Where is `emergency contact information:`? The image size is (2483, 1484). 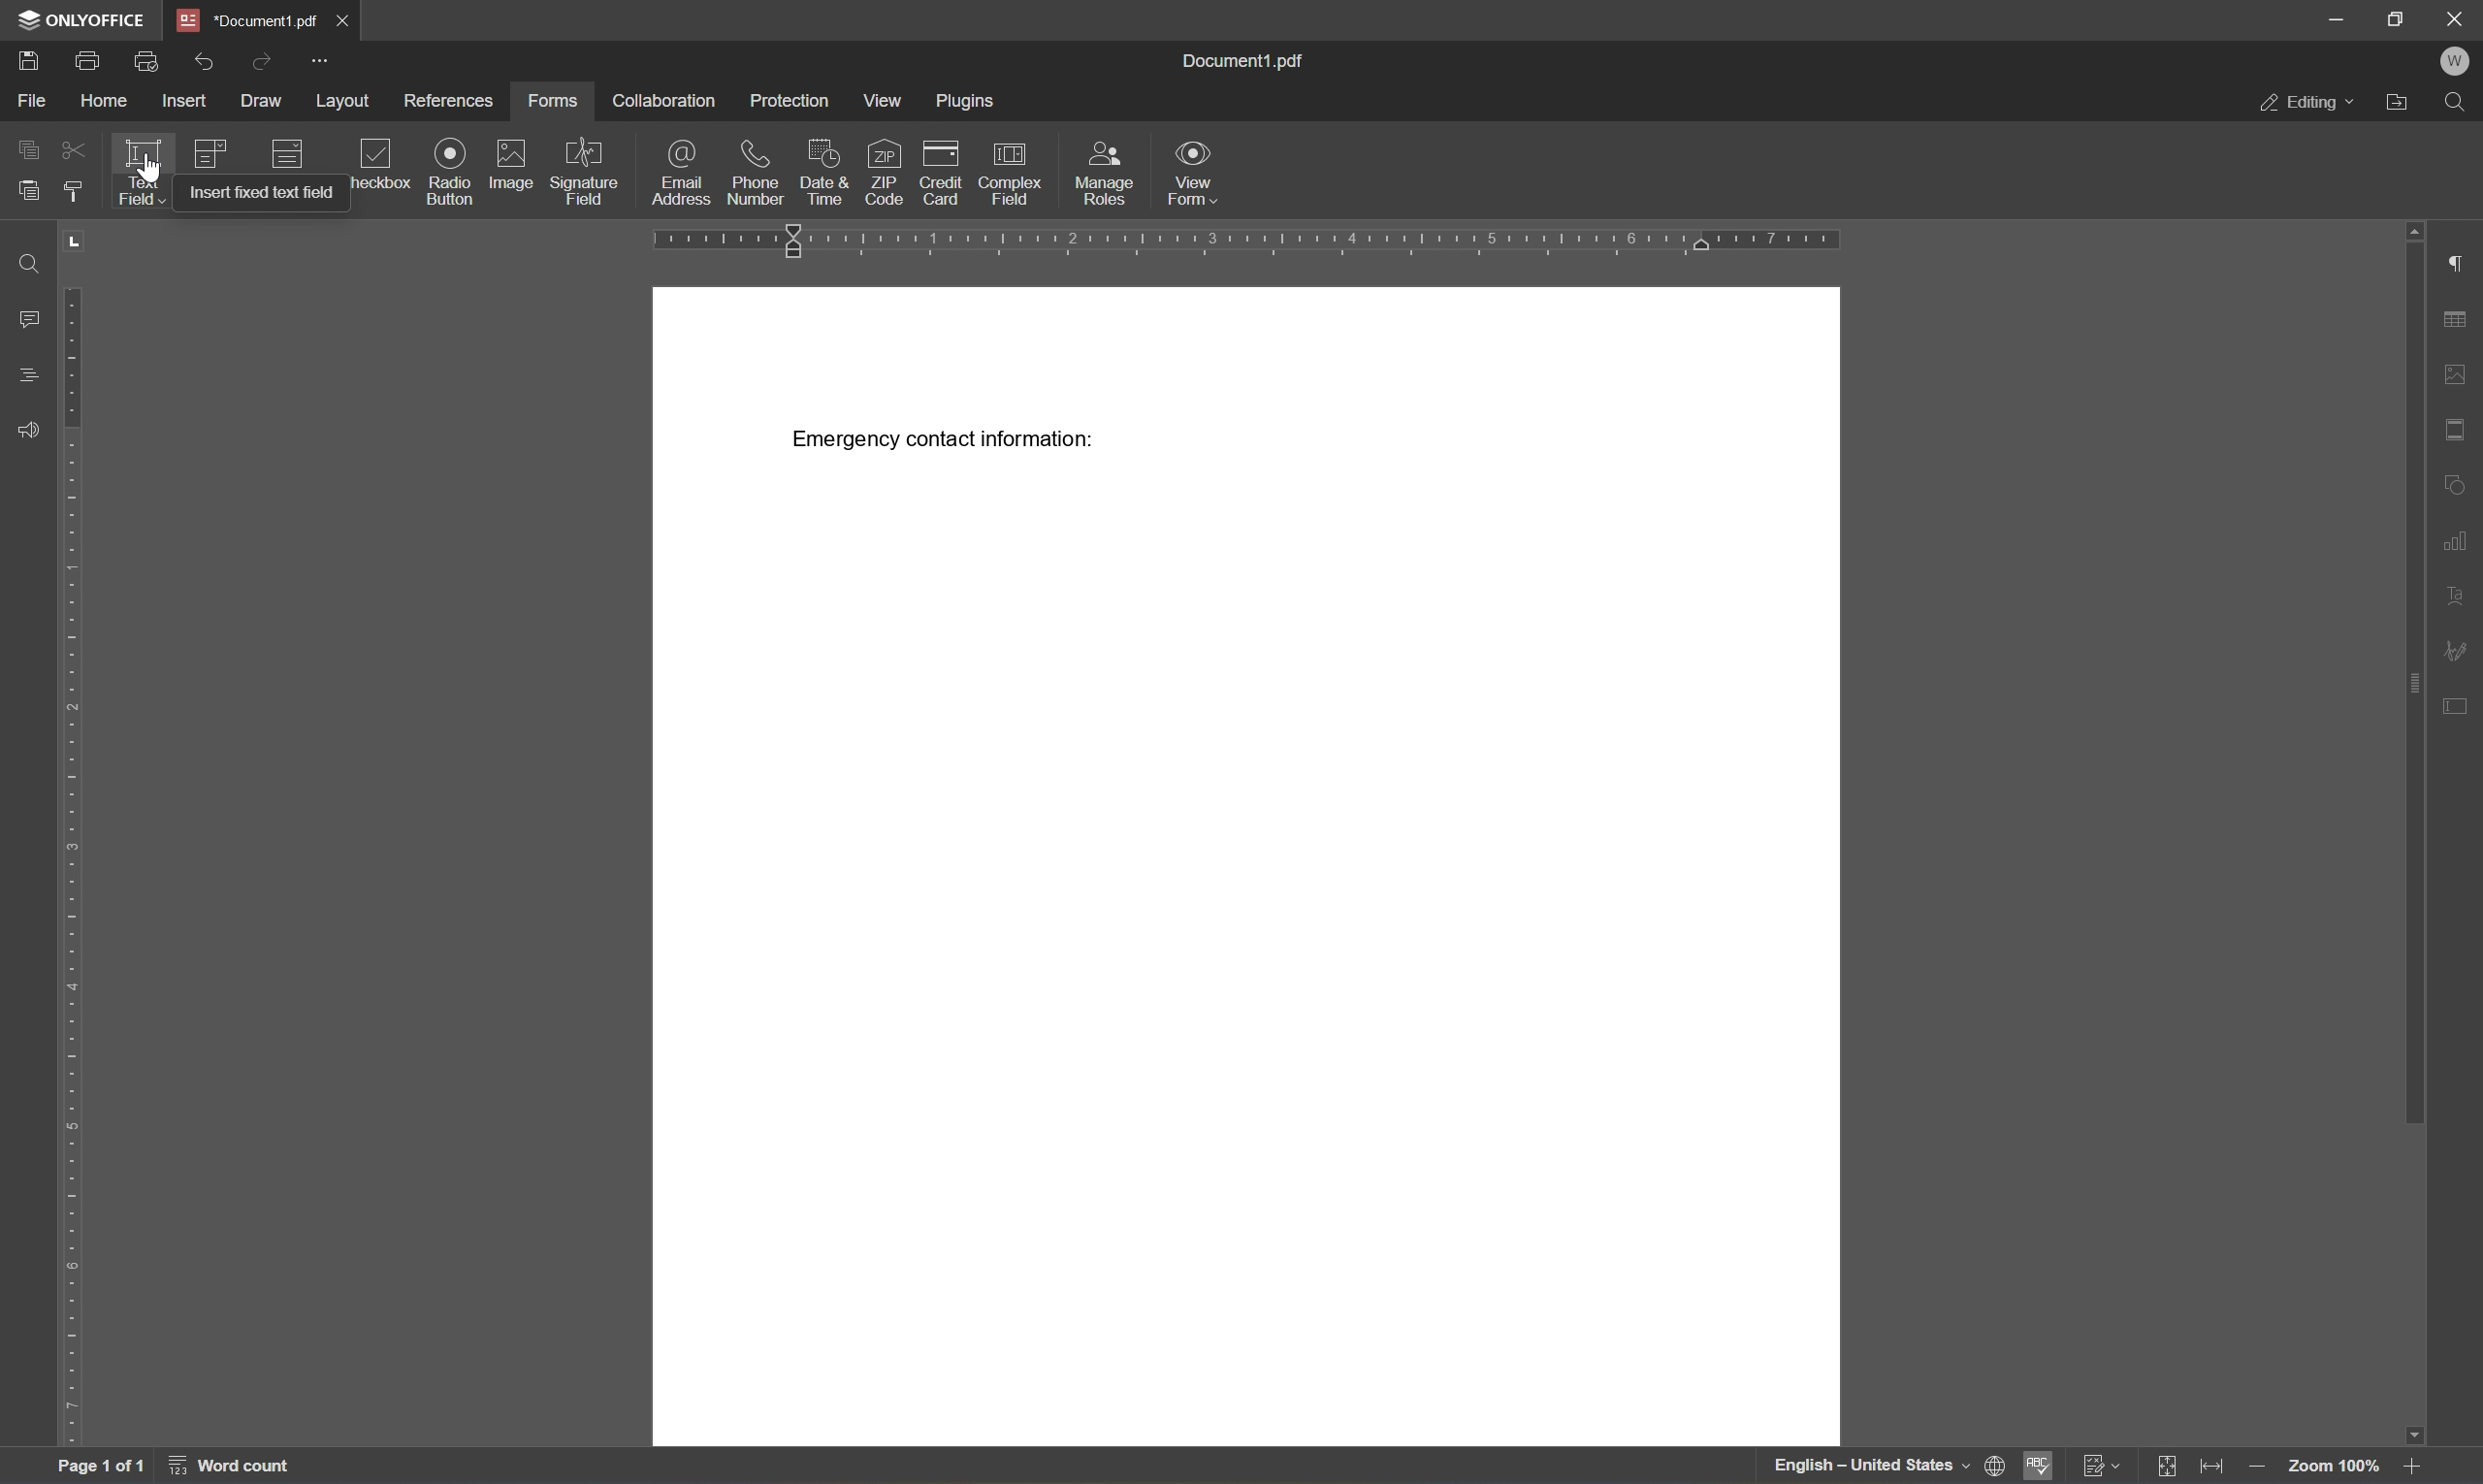
emergency contact information: is located at coordinates (938, 440).